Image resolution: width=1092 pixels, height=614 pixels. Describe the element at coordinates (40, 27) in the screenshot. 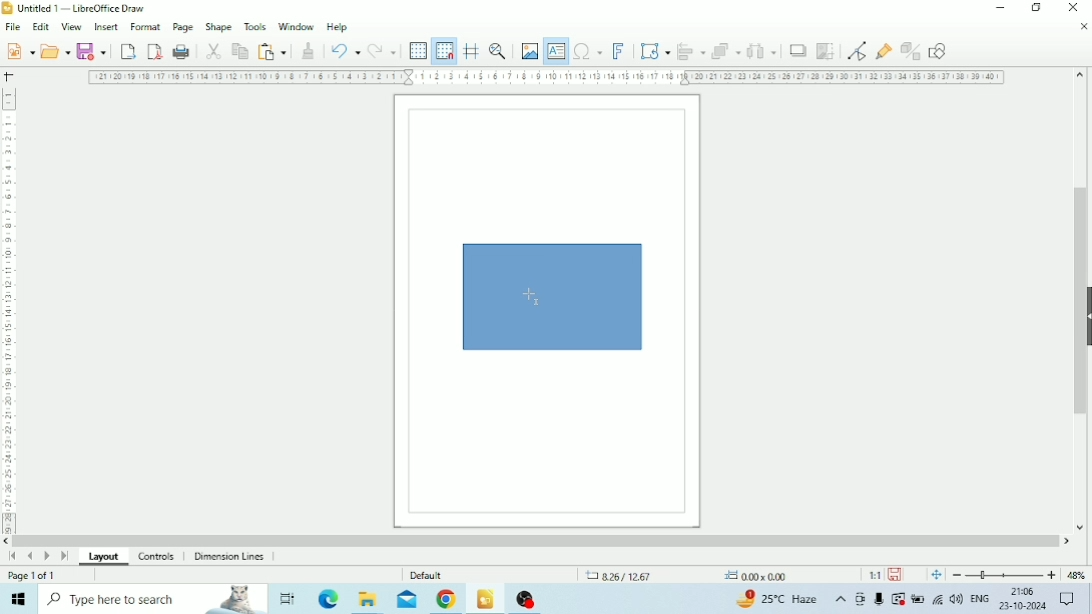

I see `Edit` at that location.